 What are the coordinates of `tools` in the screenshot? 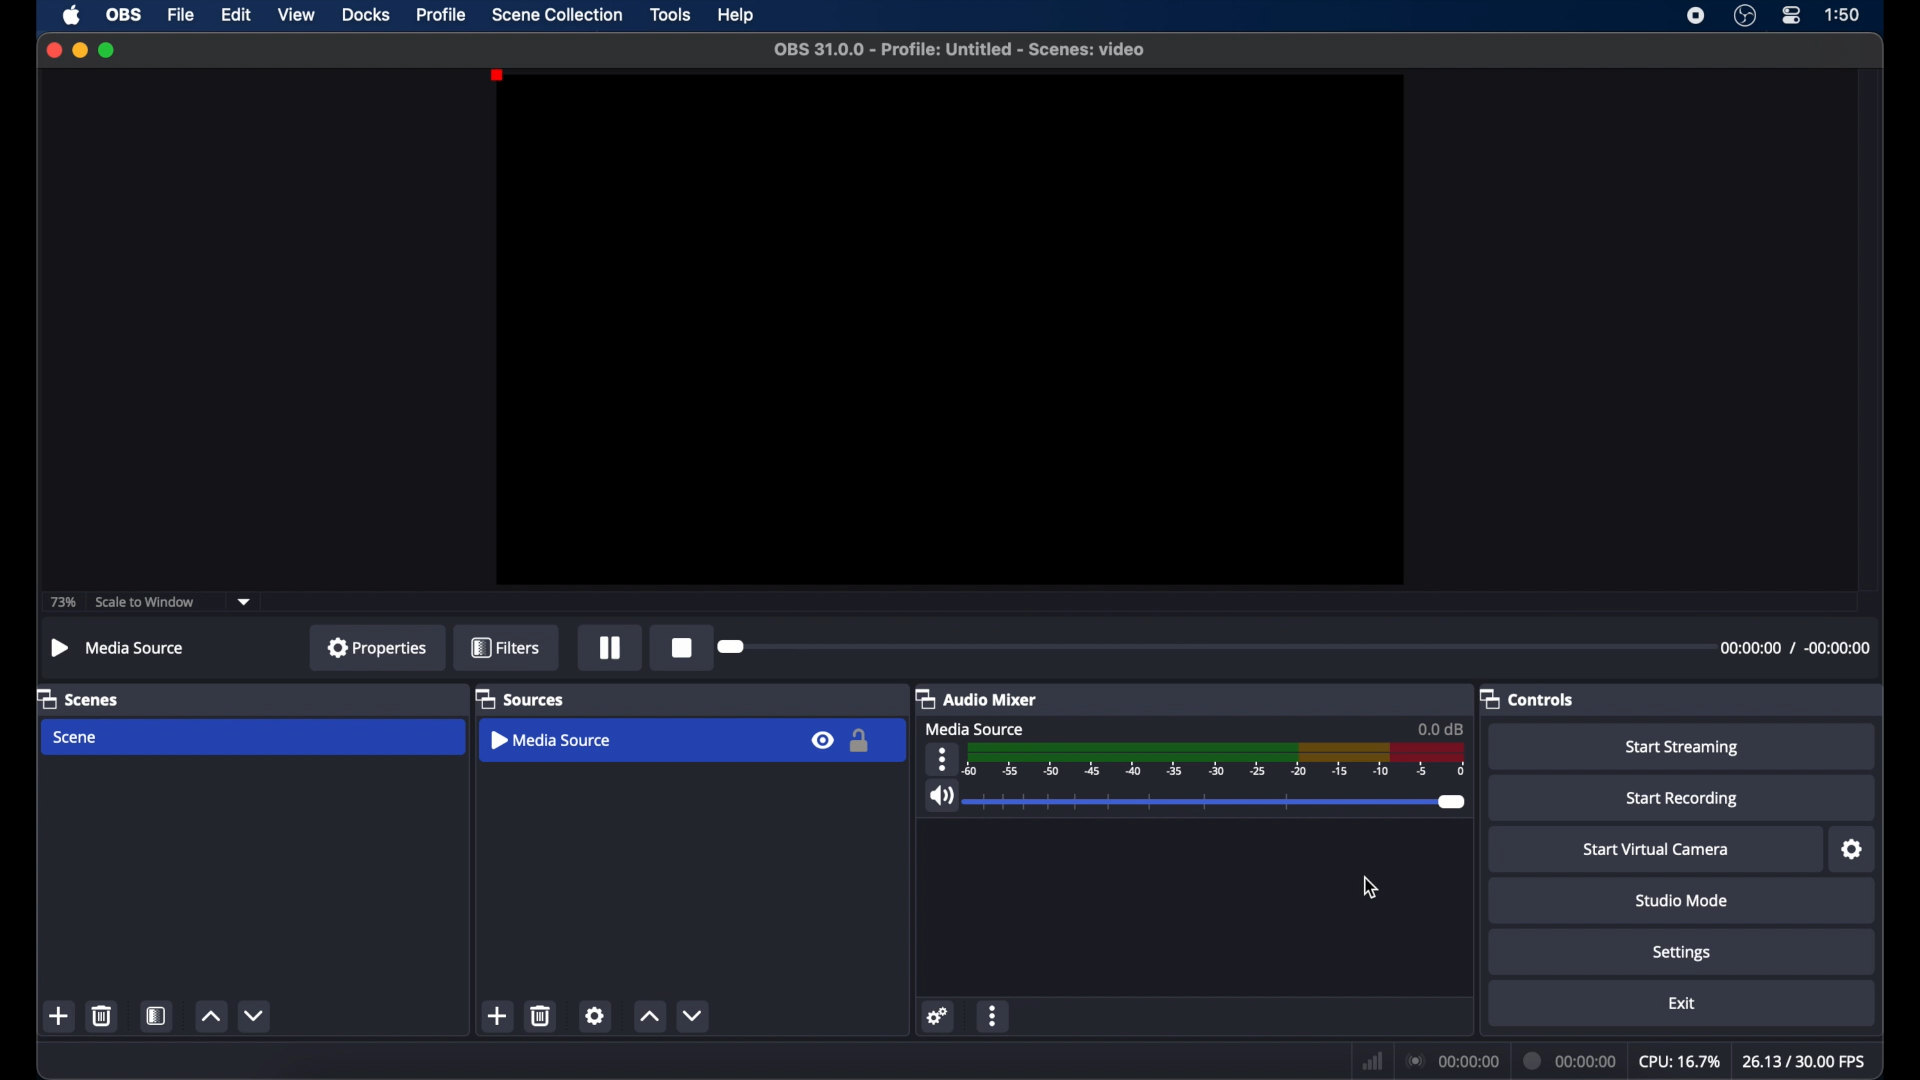 It's located at (672, 15).